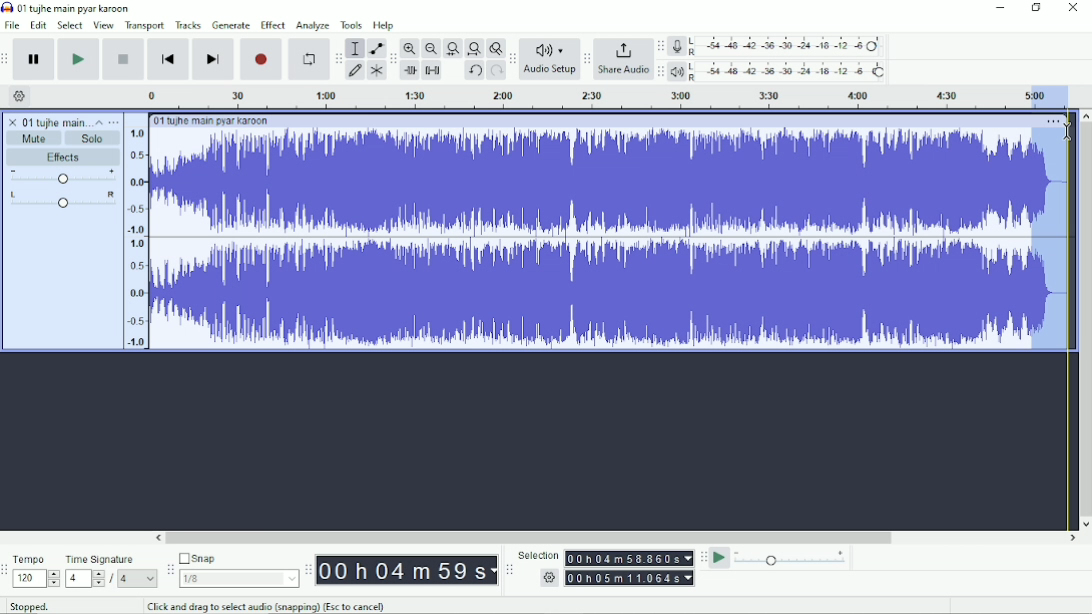 Image resolution: width=1092 pixels, height=614 pixels. Describe the element at coordinates (60, 200) in the screenshot. I see `Pan` at that location.